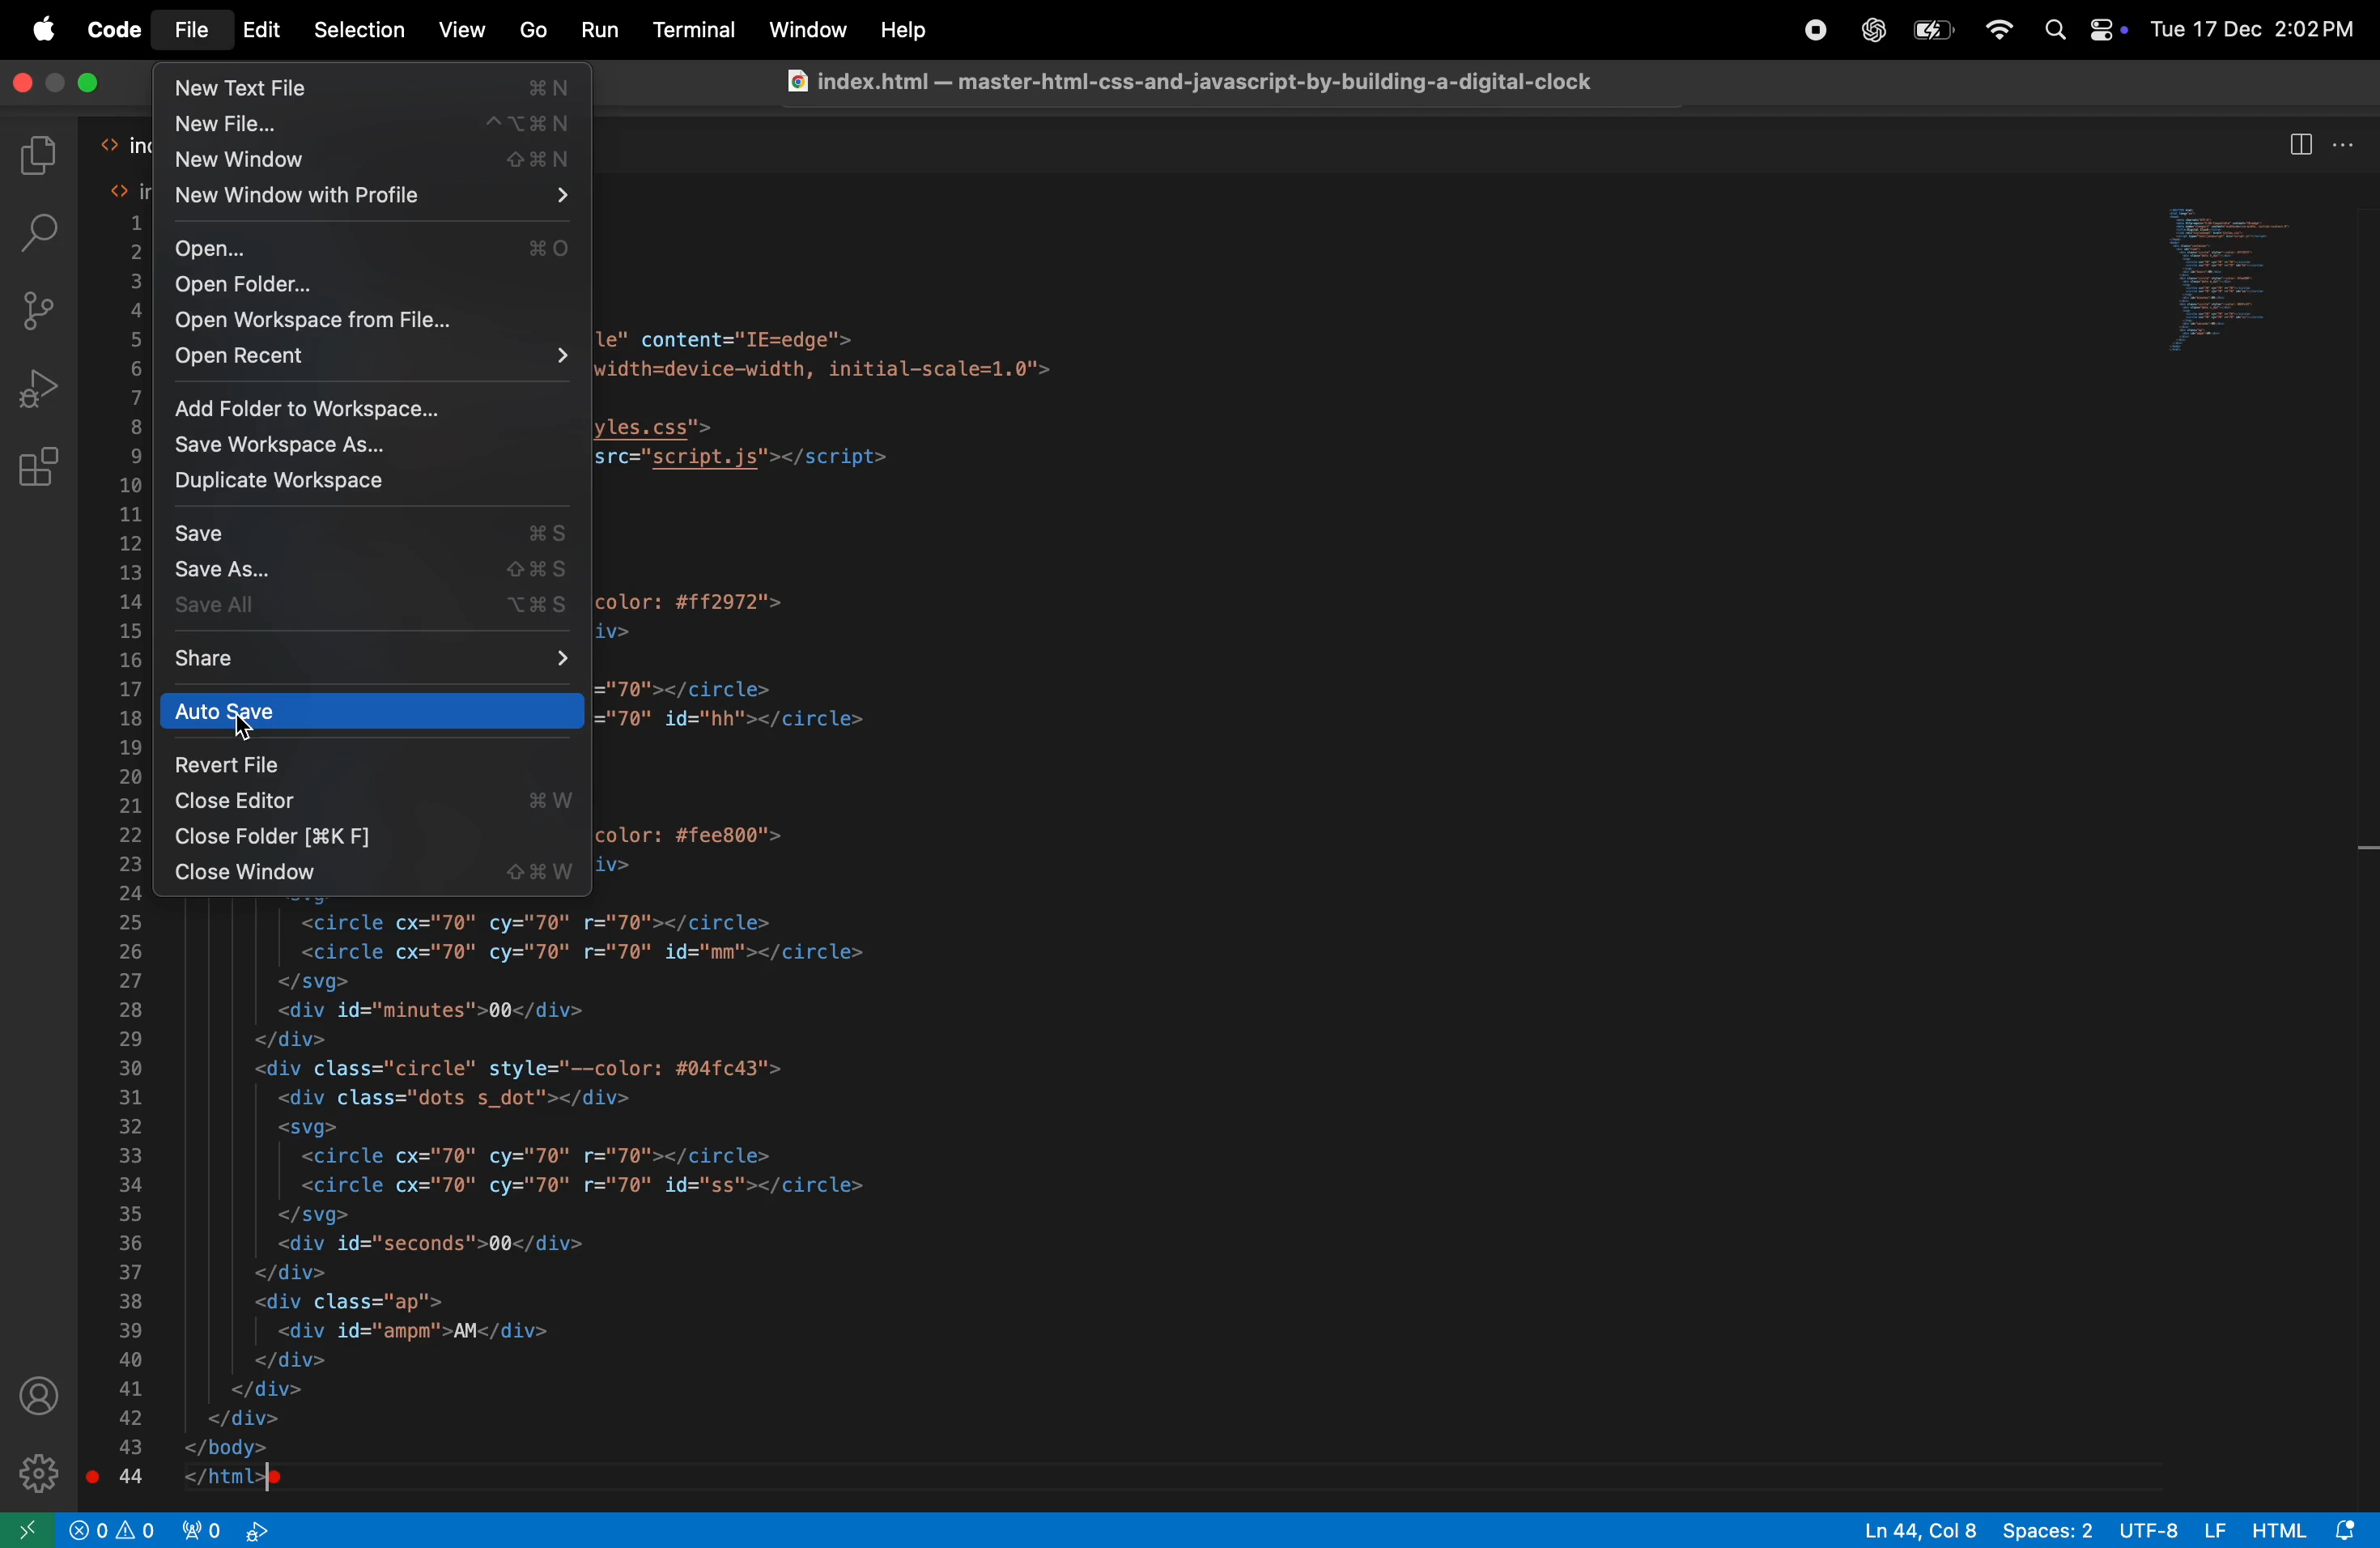 The height and width of the screenshot is (1548, 2380). I want to click on share, so click(374, 662).